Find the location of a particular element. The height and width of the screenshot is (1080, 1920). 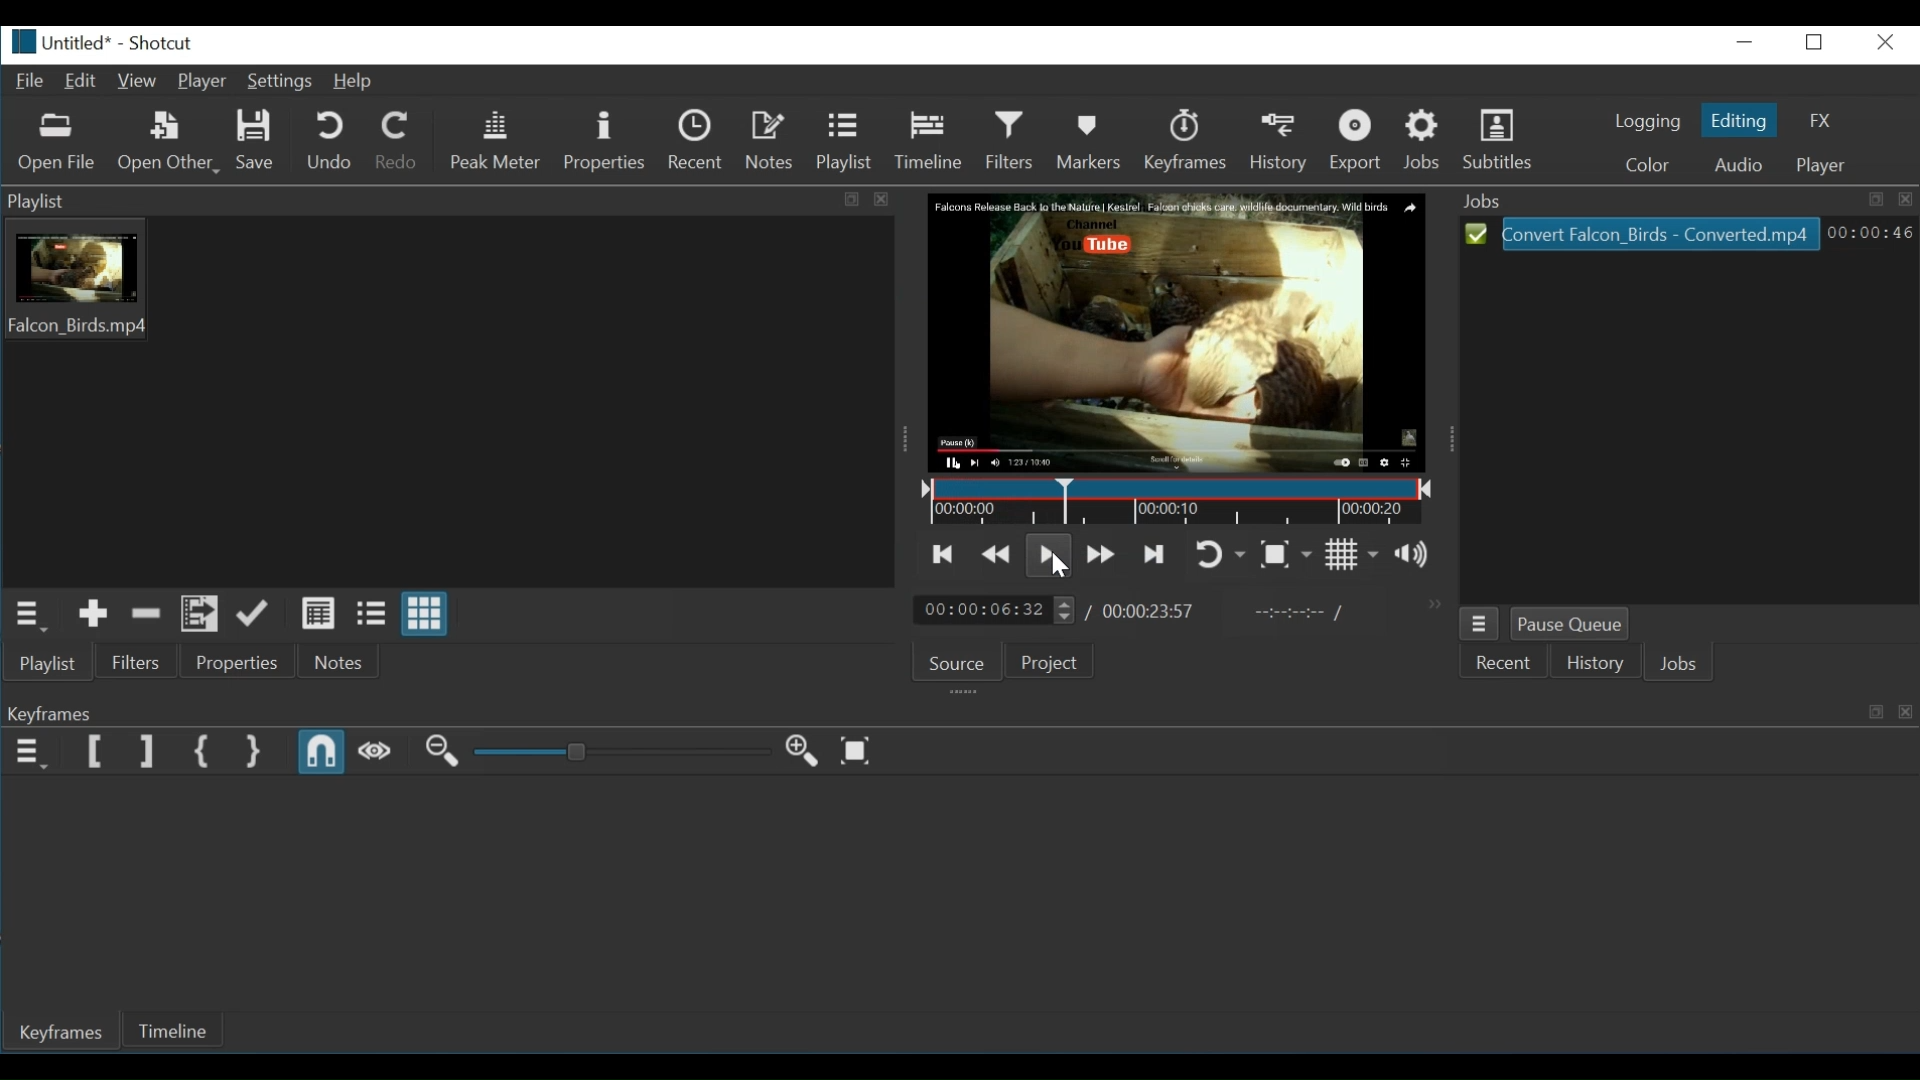

Zoom keyframes to fit is located at coordinates (853, 752).